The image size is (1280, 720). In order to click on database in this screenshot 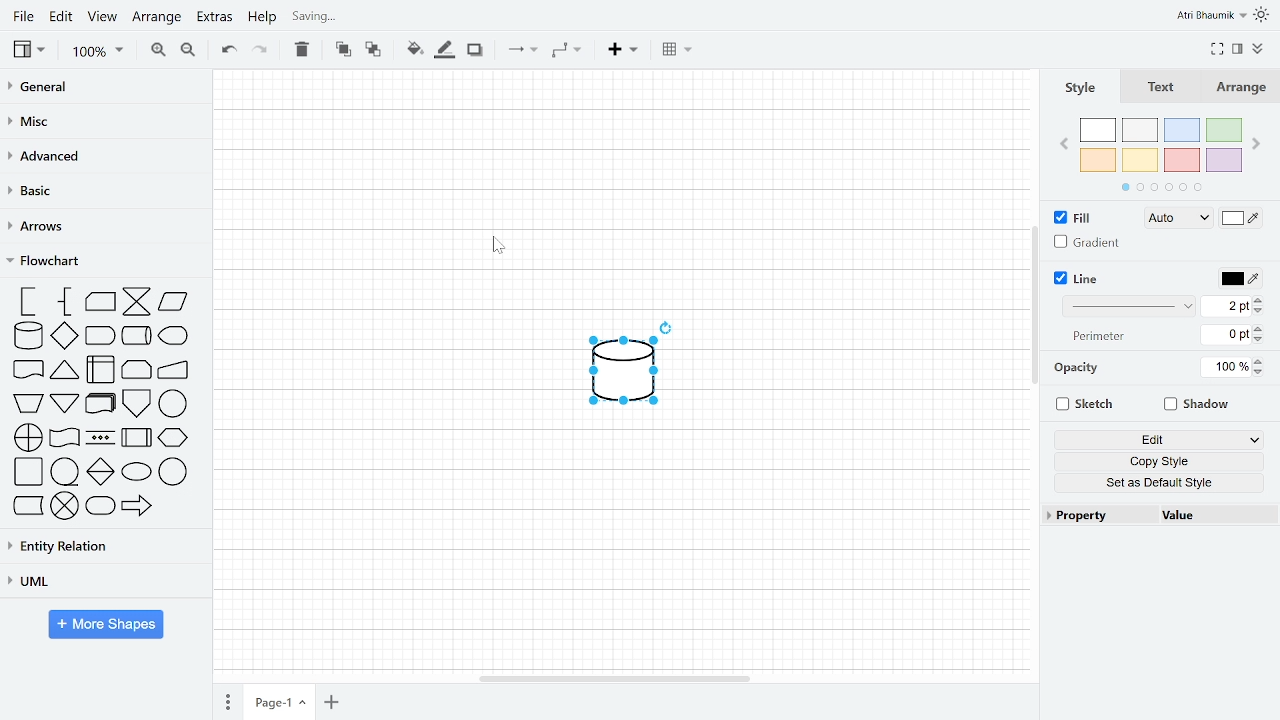, I will do `click(30, 336)`.